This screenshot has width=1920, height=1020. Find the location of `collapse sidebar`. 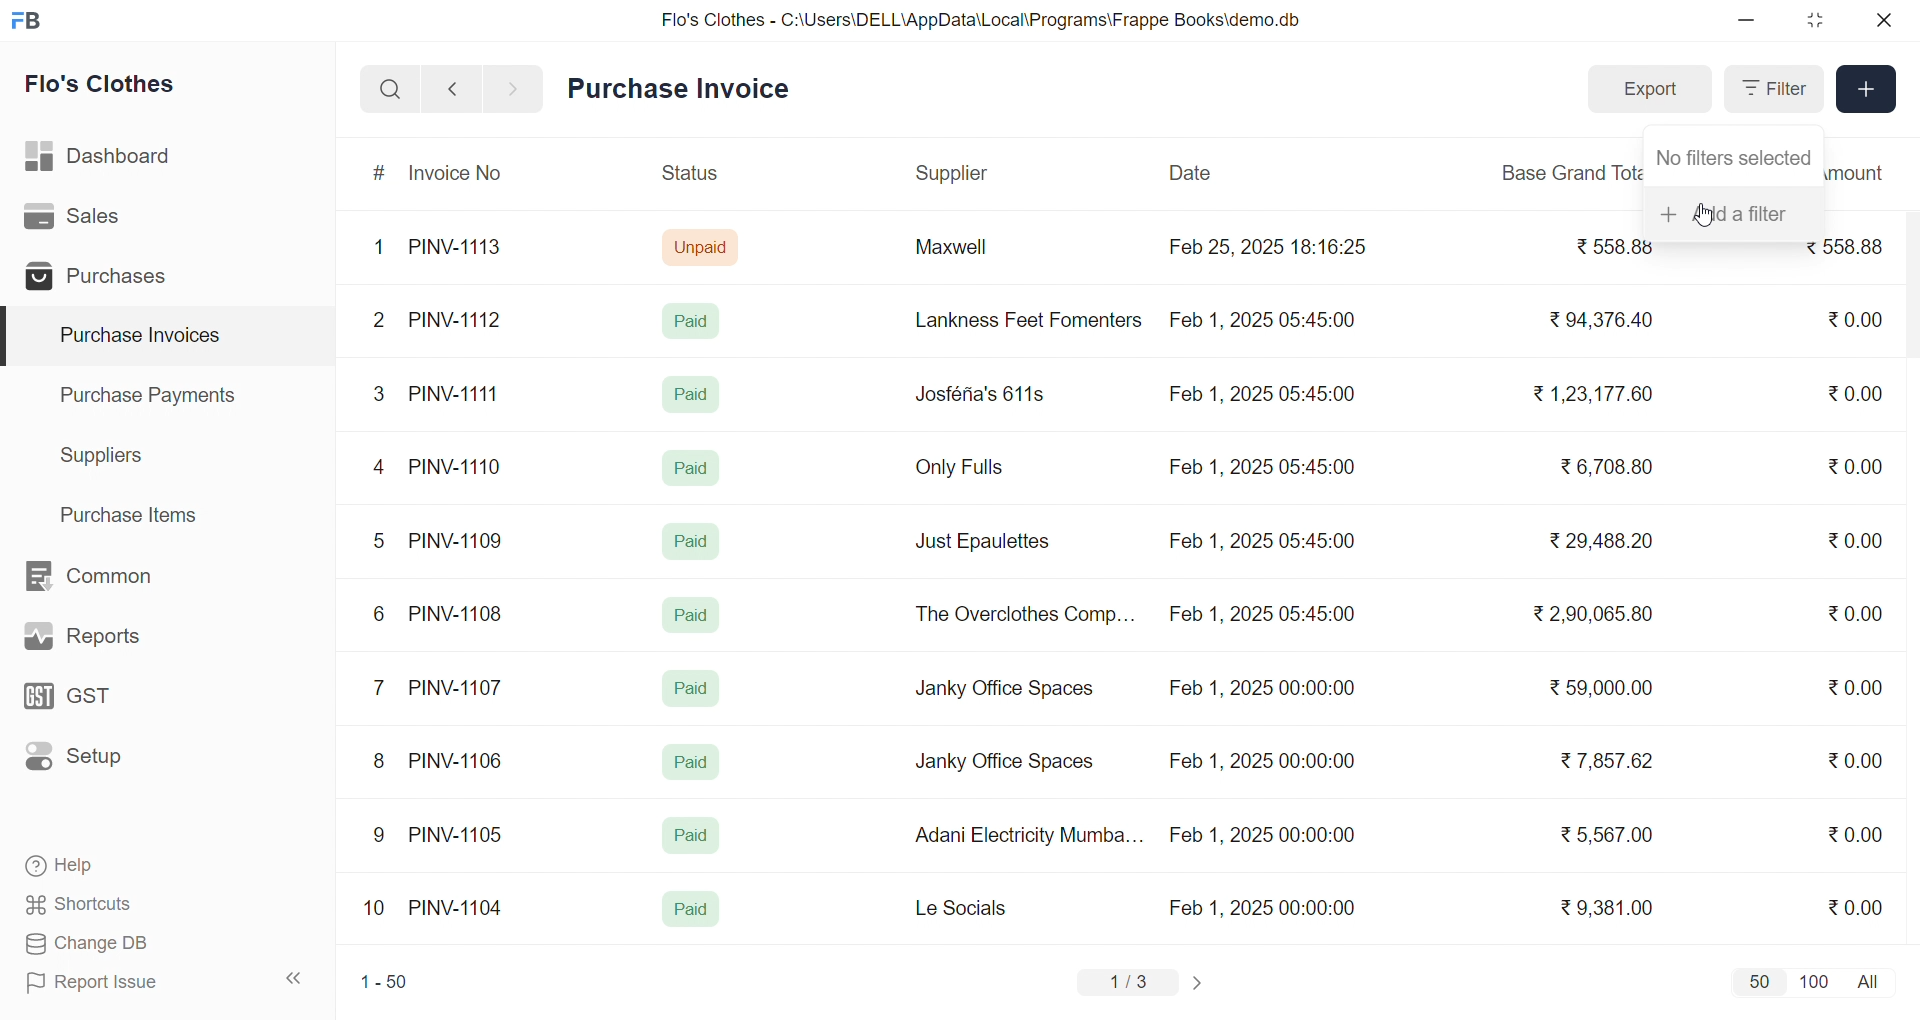

collapse sidebar is located at coordinates (295, 979).